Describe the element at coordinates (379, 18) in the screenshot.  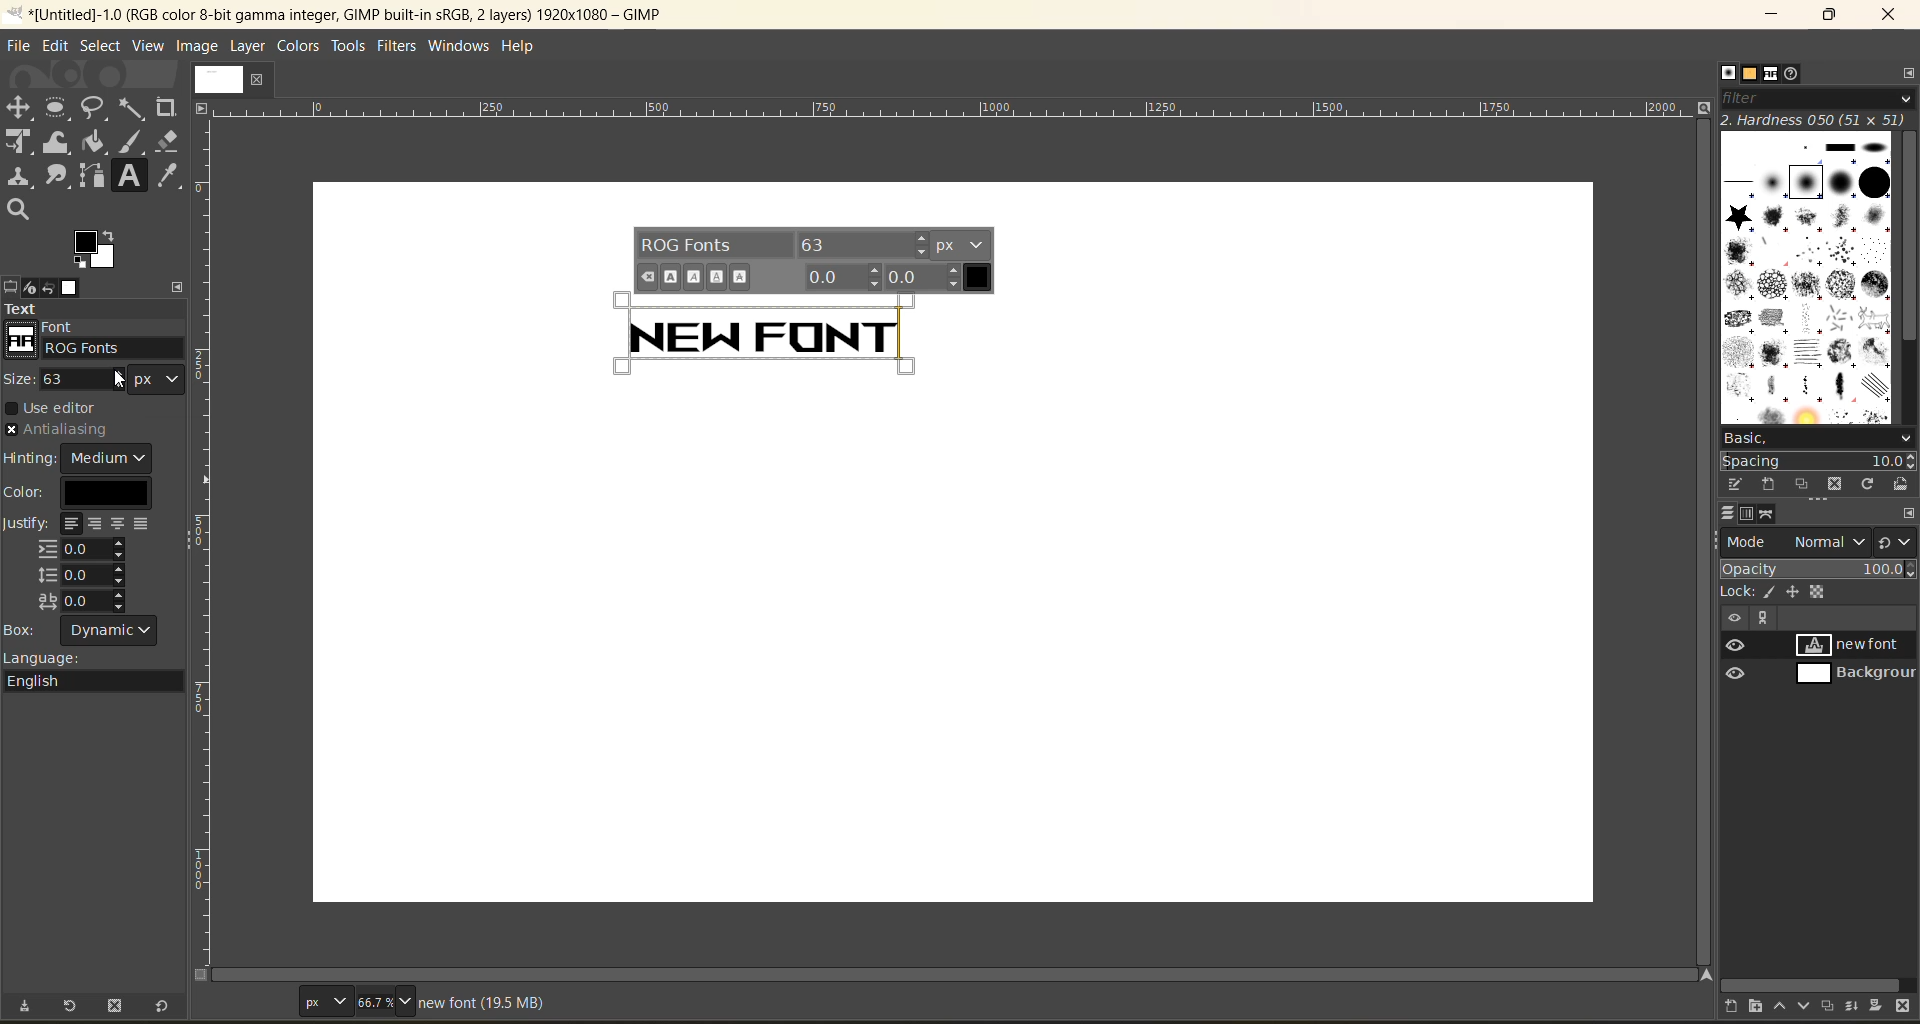
I see `file name and app title` at that location.